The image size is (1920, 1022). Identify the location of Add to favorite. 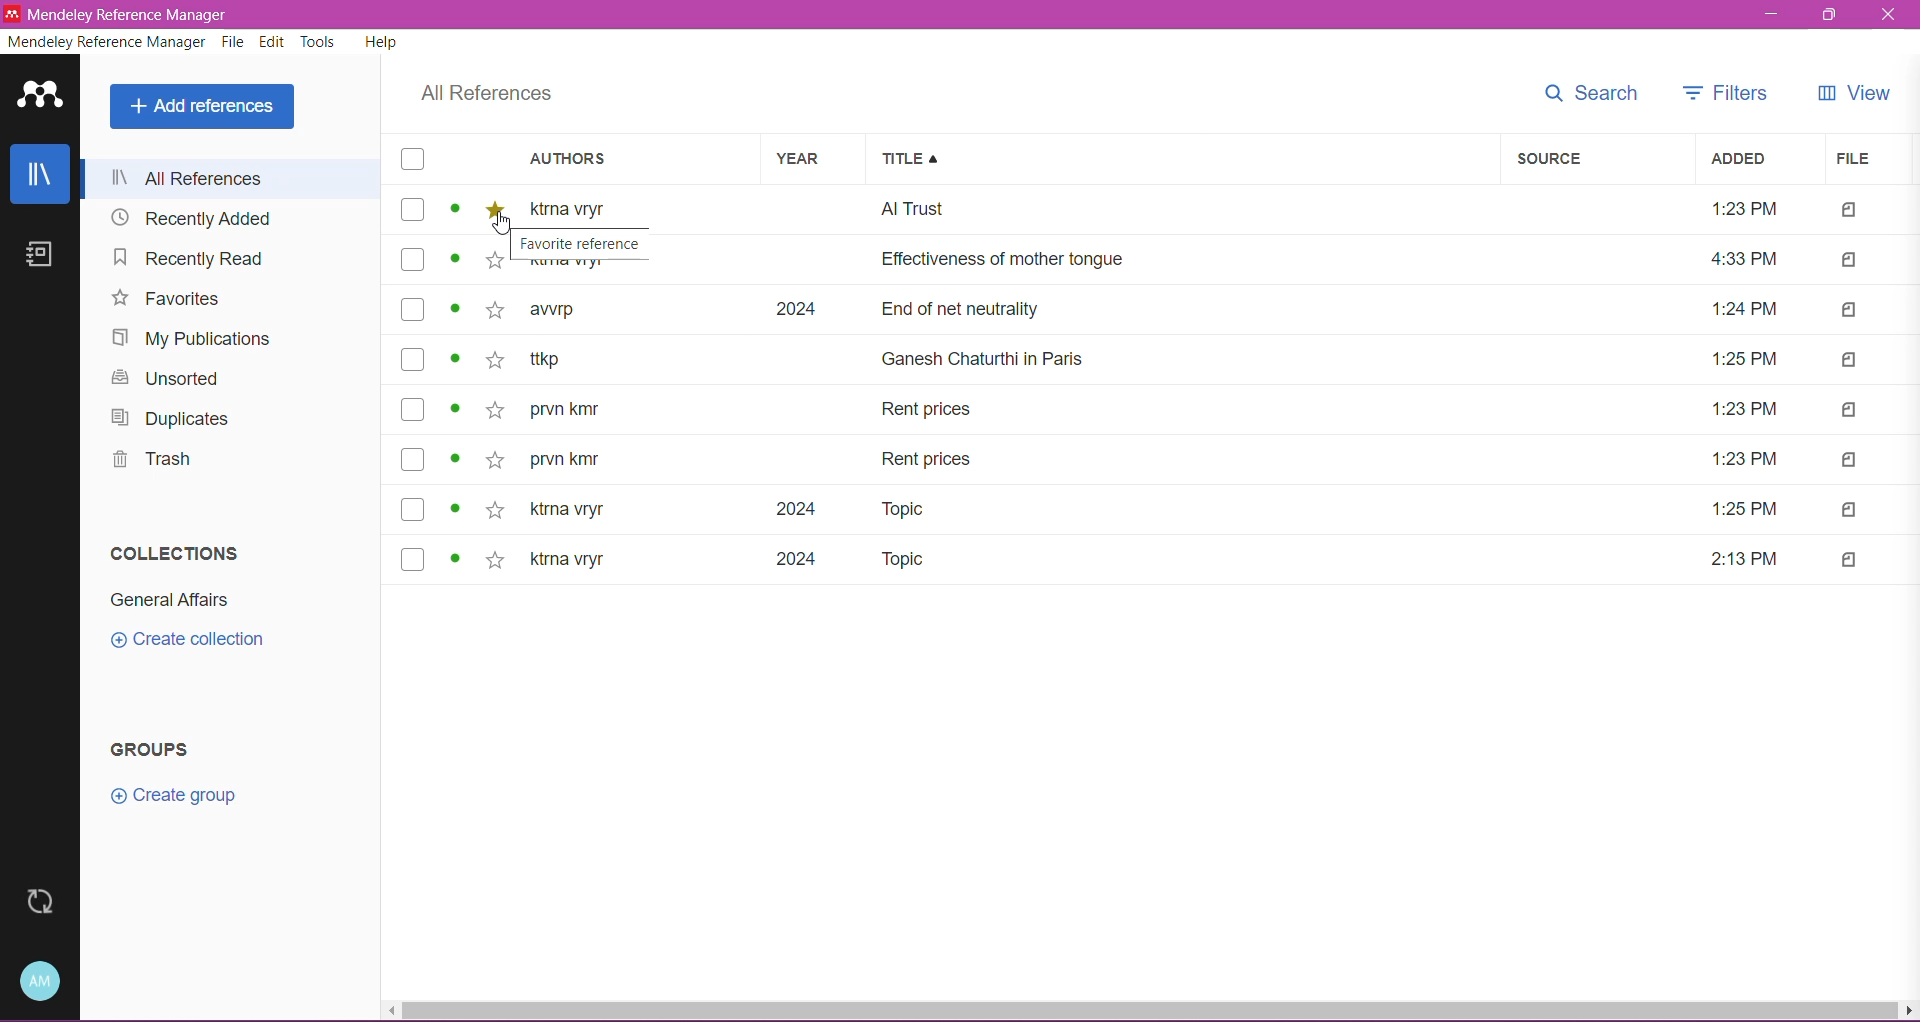
(495, 460).